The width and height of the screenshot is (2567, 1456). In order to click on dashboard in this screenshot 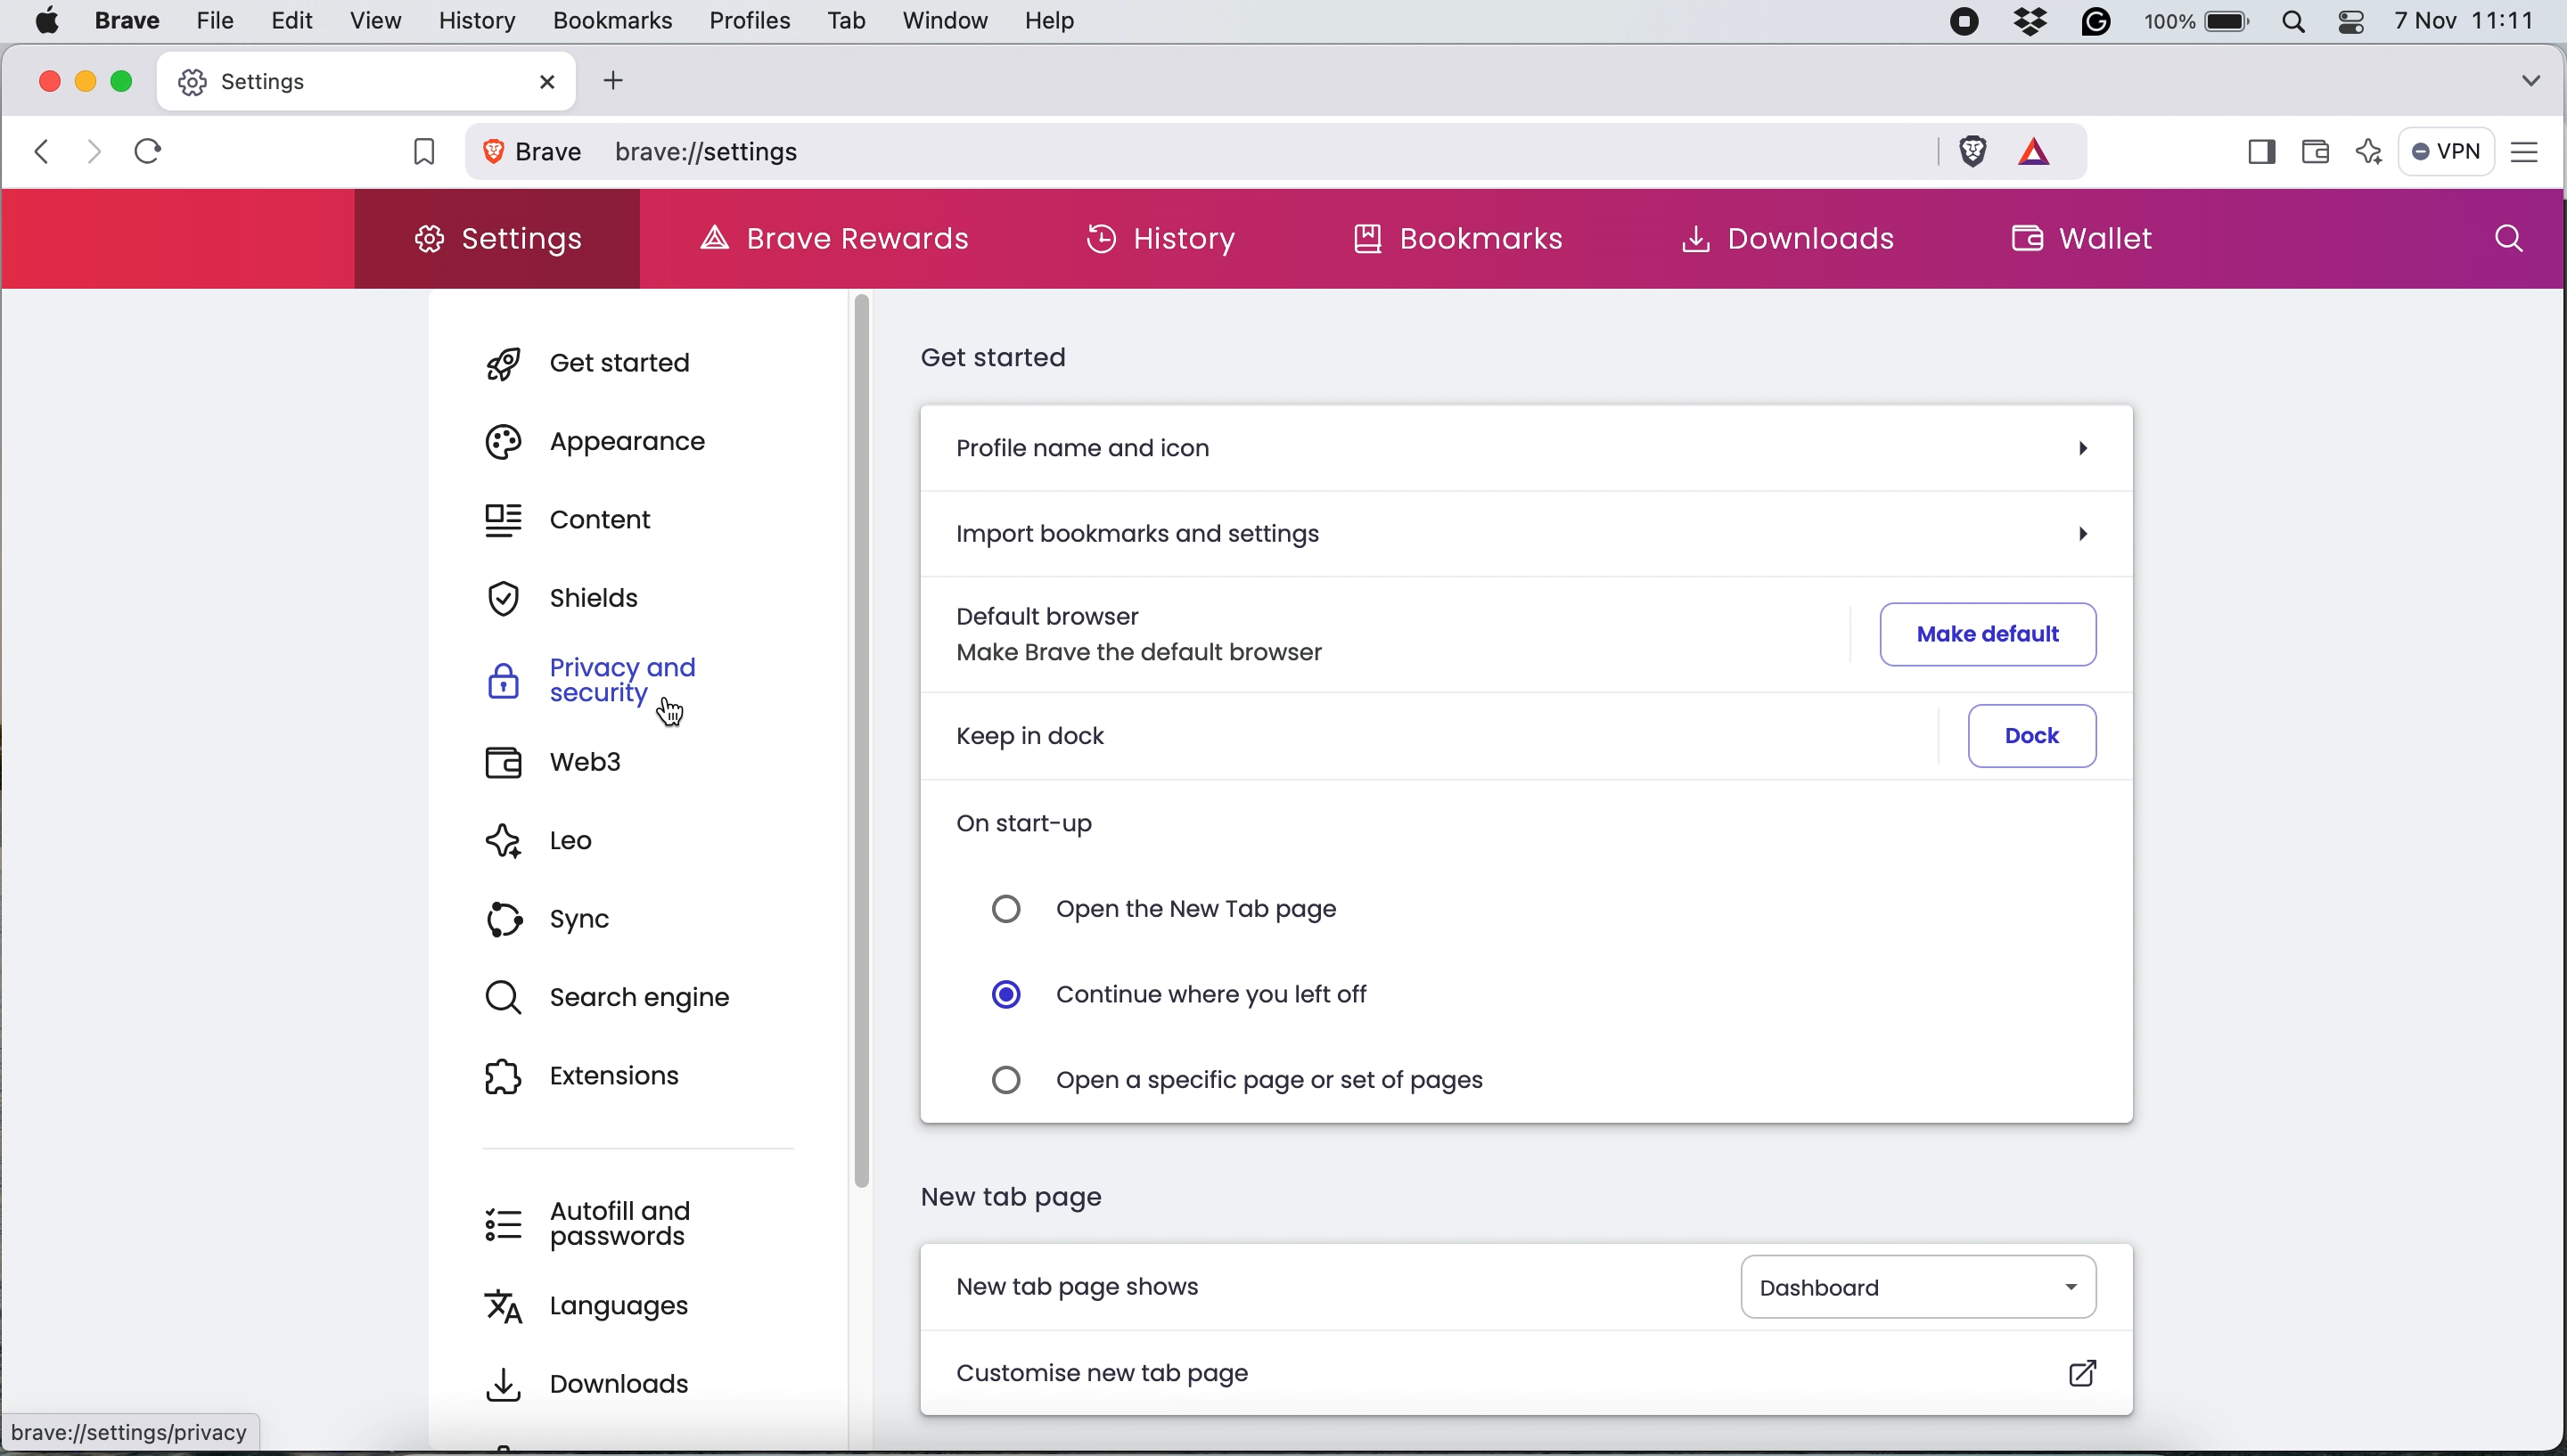, I will do `click(1923, 1283)`.